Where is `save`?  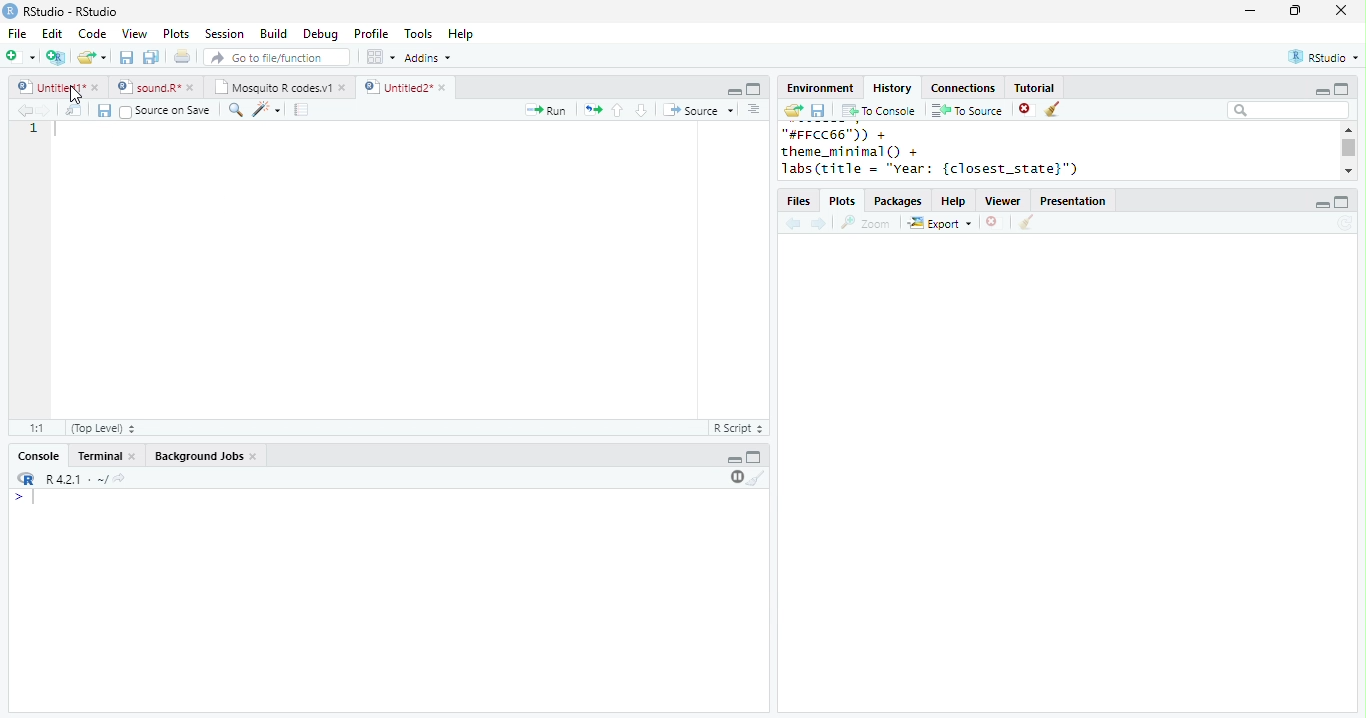
save is located at coordinates (104, 111).